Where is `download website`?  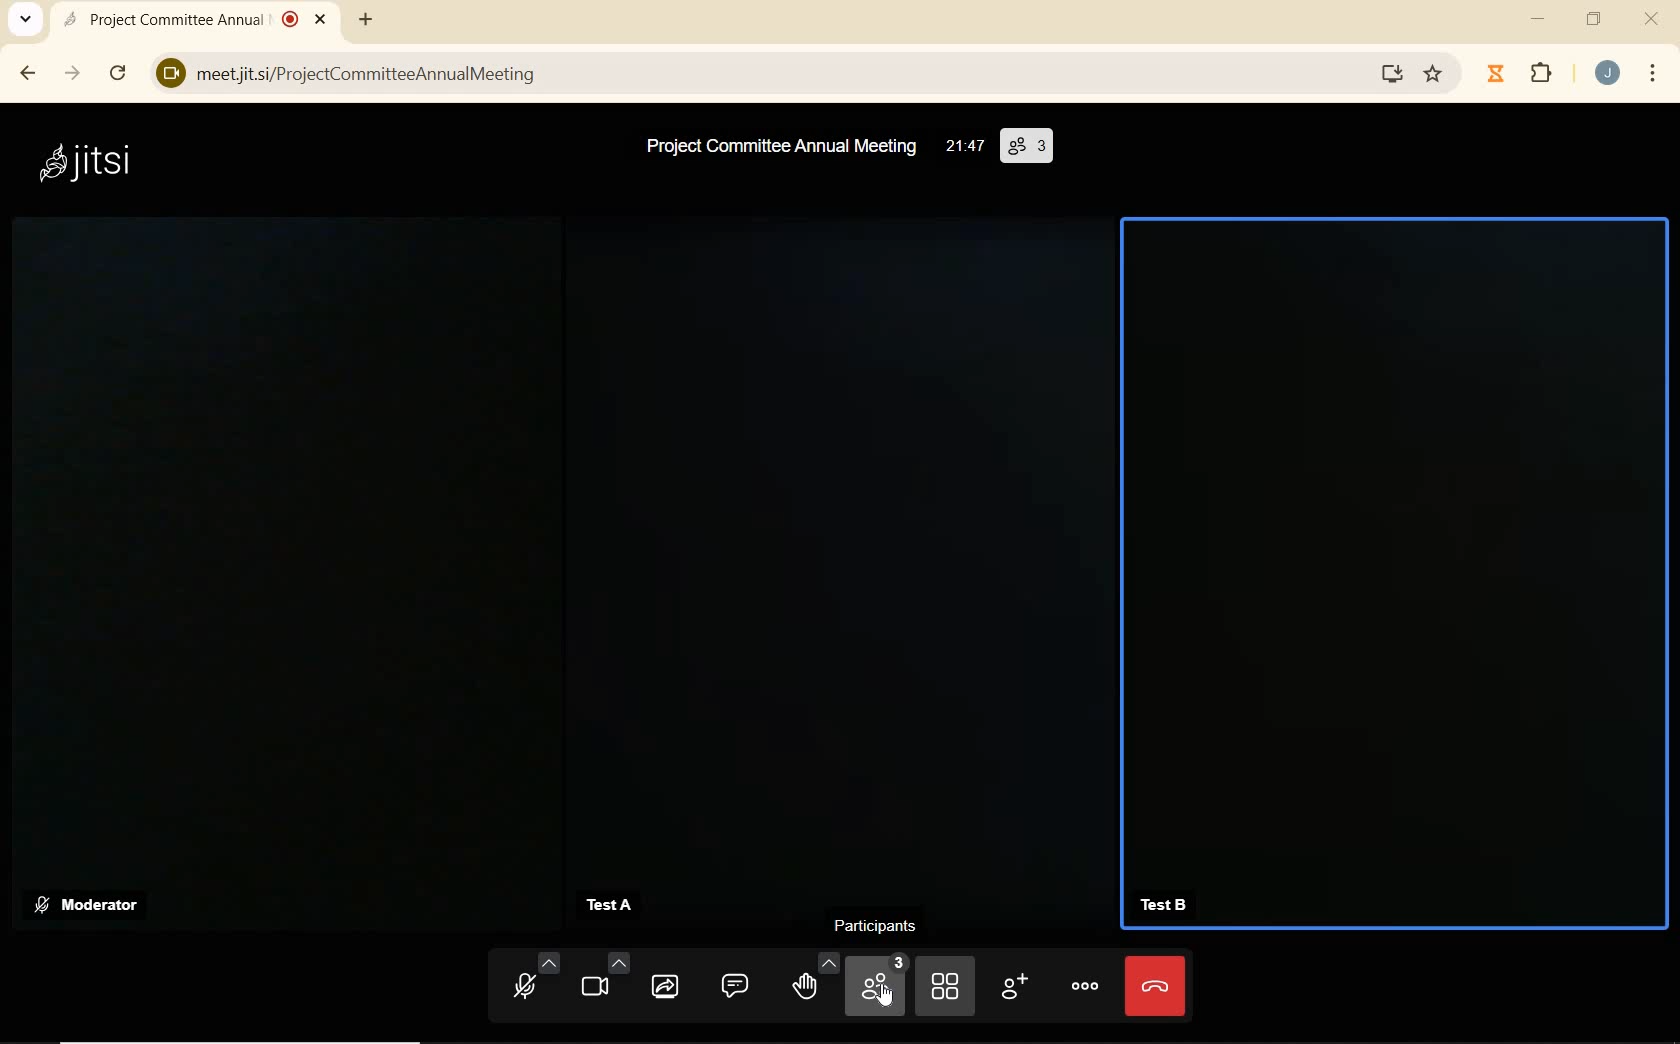
download website is located at coordinates (1394, 72).